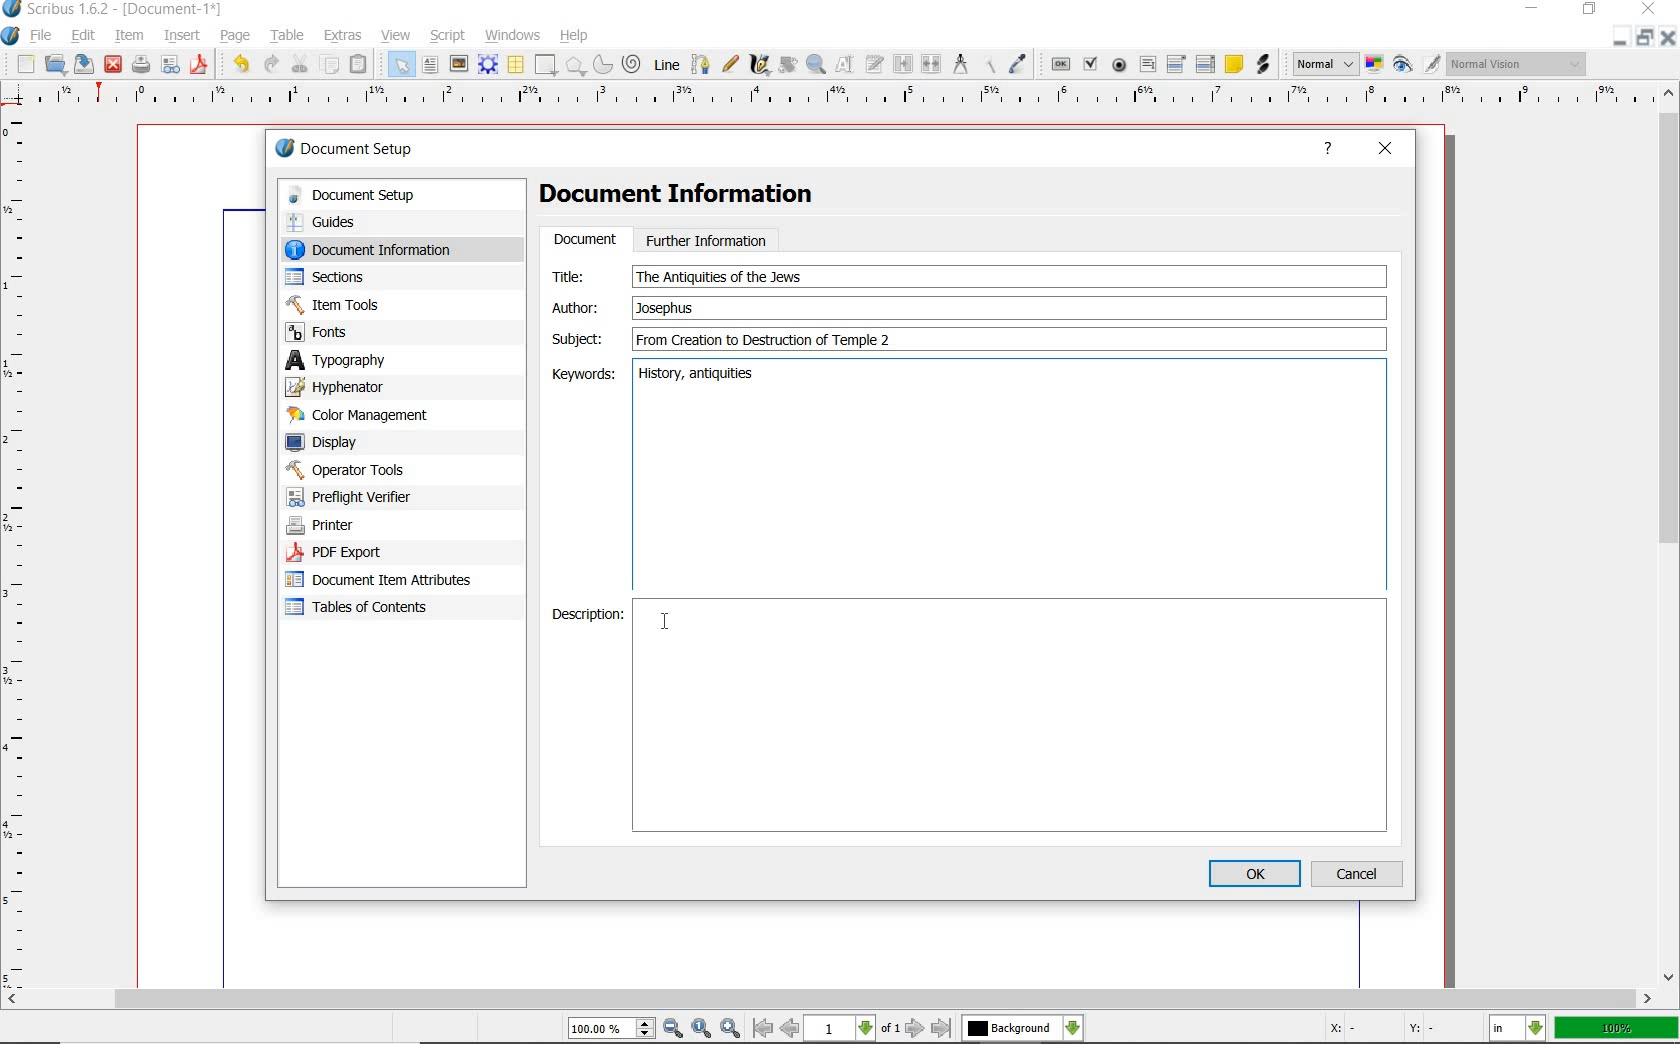 Image resolution: width=1680 pixels, height=1044 pixels. What do you see at coordinates (379, 304) in the screenshot?
I see `Item Tools` at bounding box center [379, 304].